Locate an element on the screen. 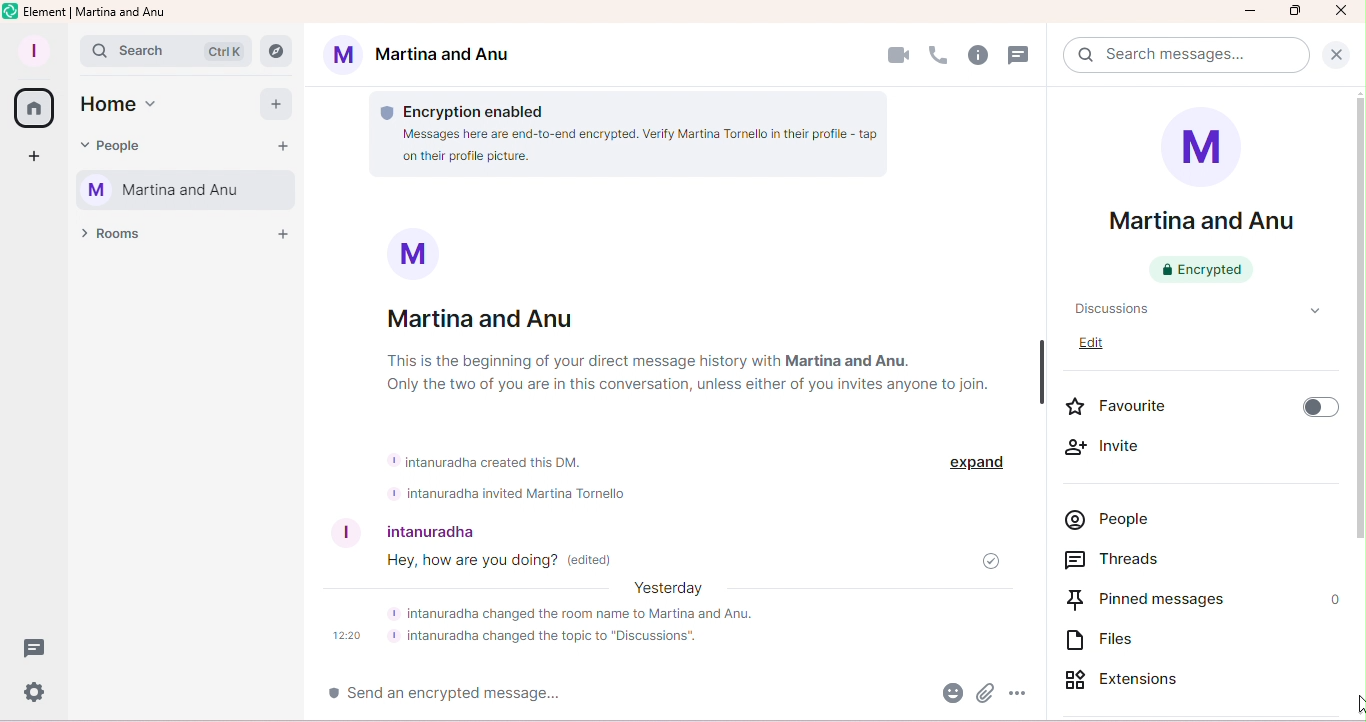 The height and width of the screenshot is (722, 1366). People is located at coordinates (1112, 519).